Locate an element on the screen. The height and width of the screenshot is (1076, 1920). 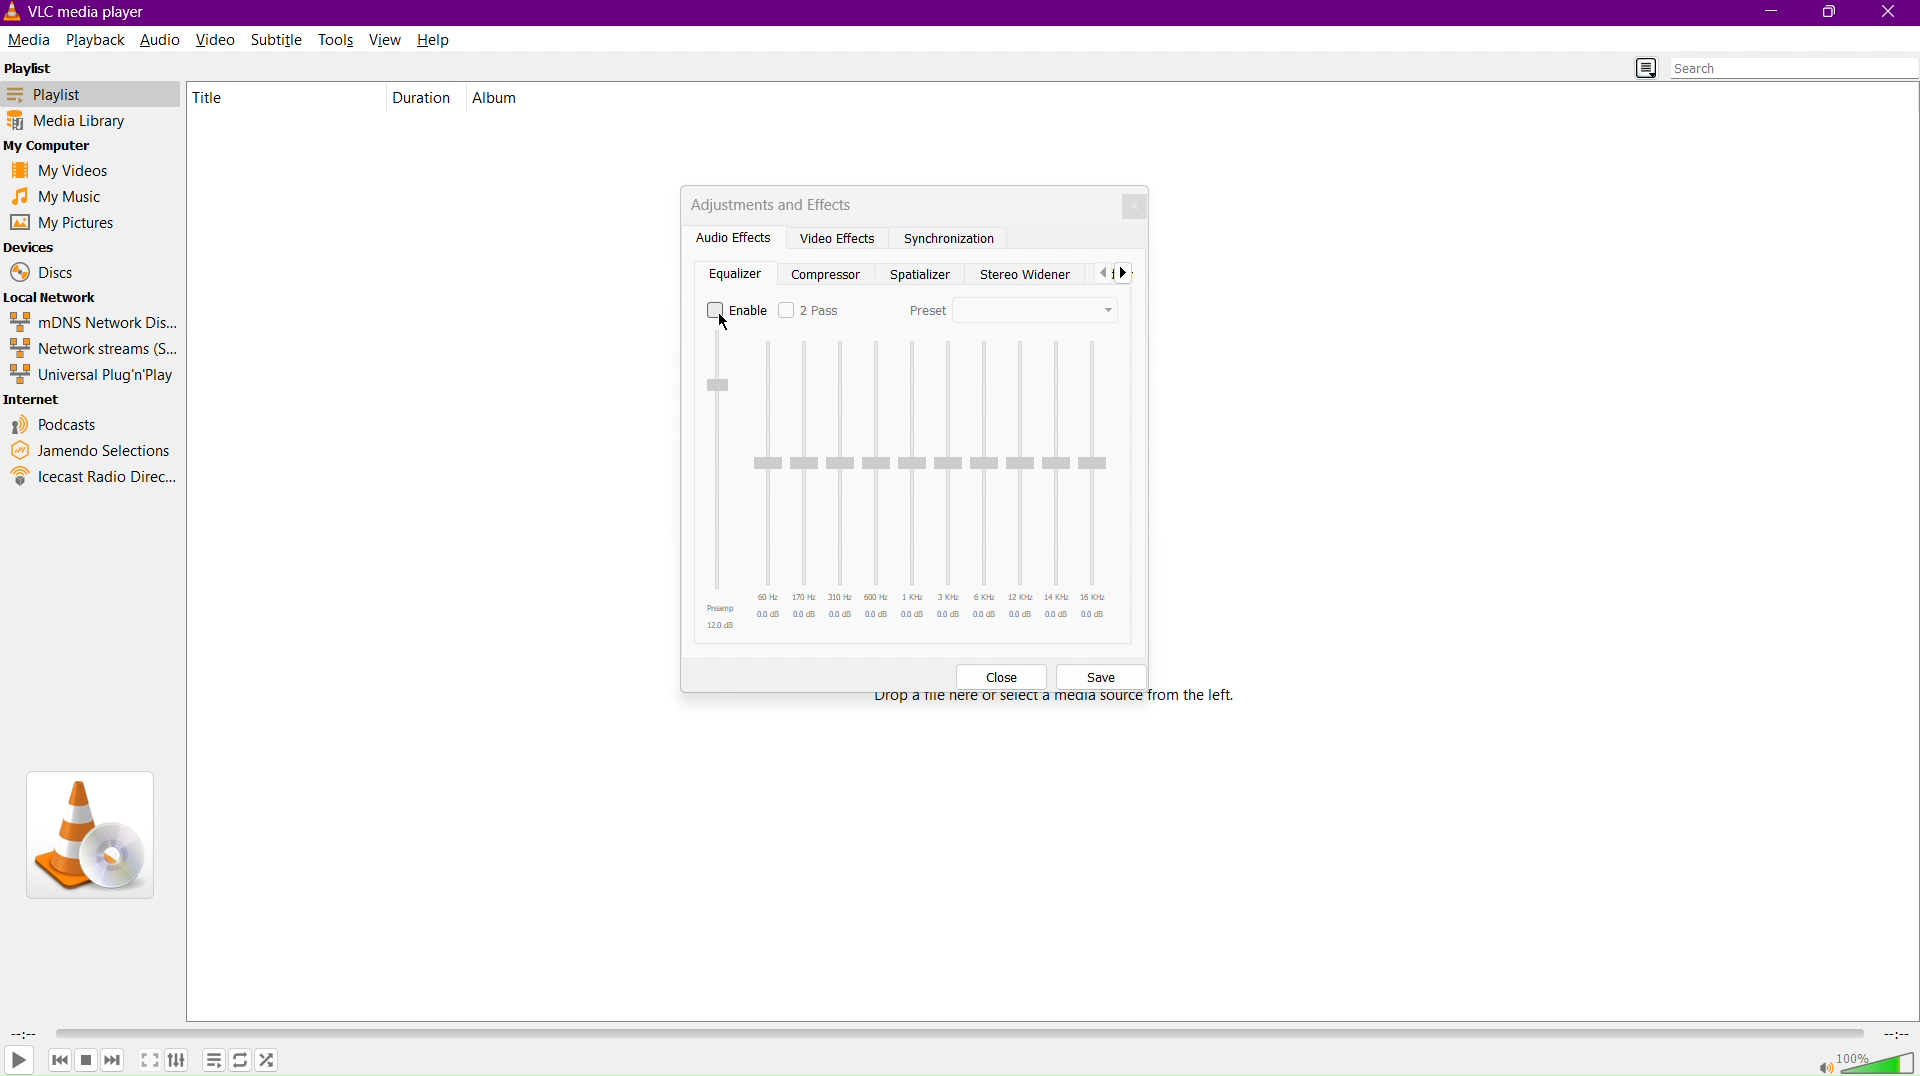
Synchronization is located at coordinates (944, 234).